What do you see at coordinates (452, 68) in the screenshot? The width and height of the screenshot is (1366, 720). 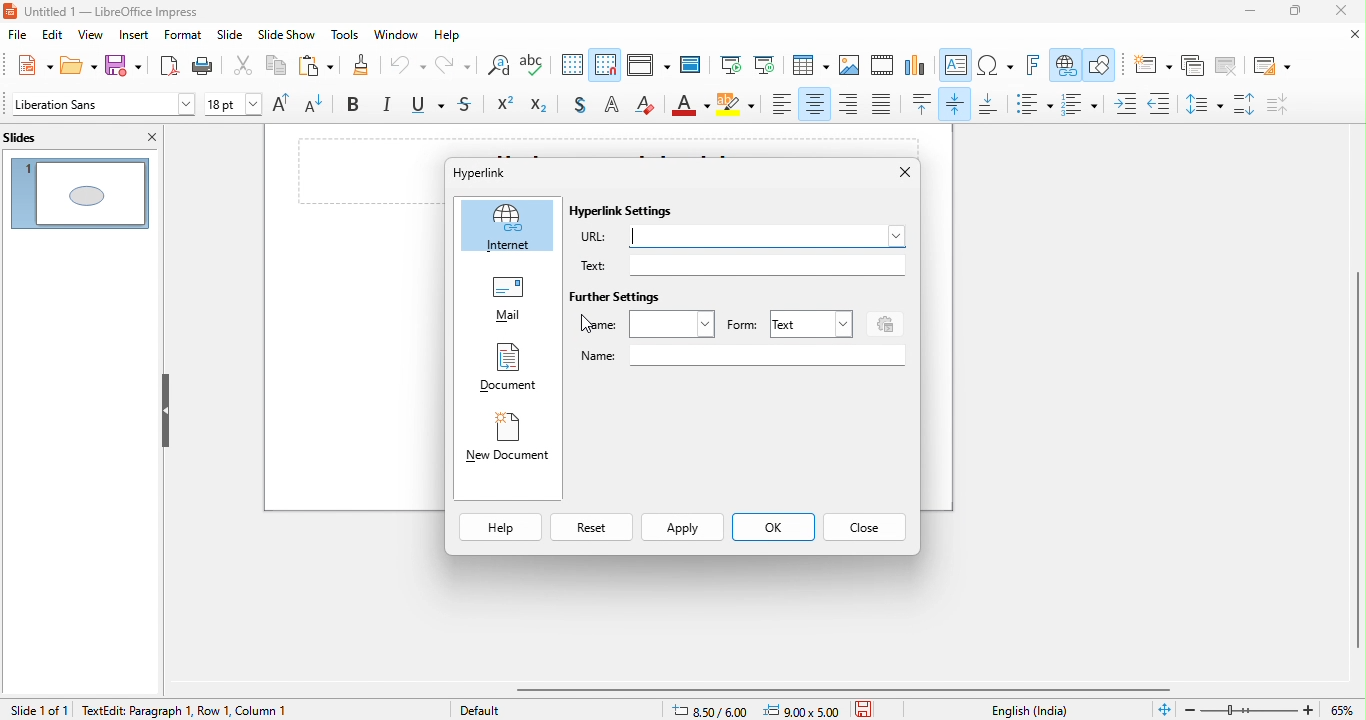 I see `redo` at bounding box center [452, 68].